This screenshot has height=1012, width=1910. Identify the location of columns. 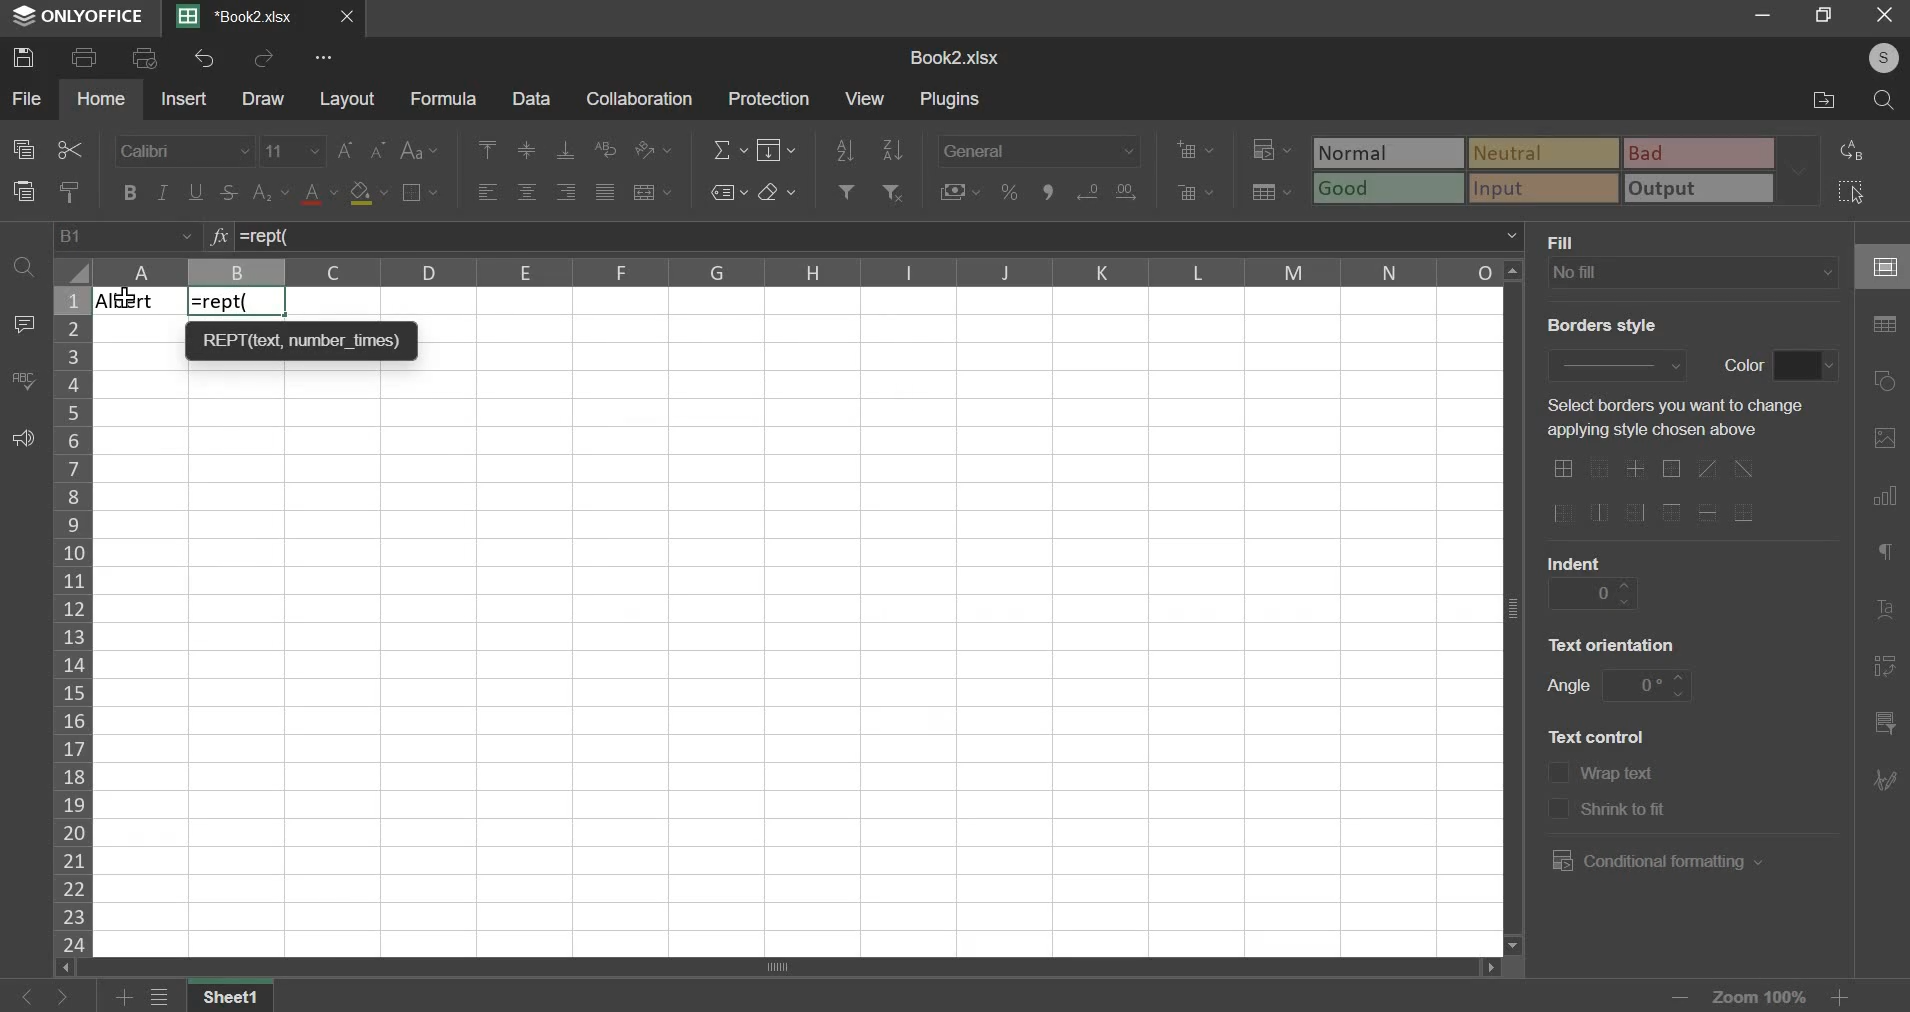
(796, 272).